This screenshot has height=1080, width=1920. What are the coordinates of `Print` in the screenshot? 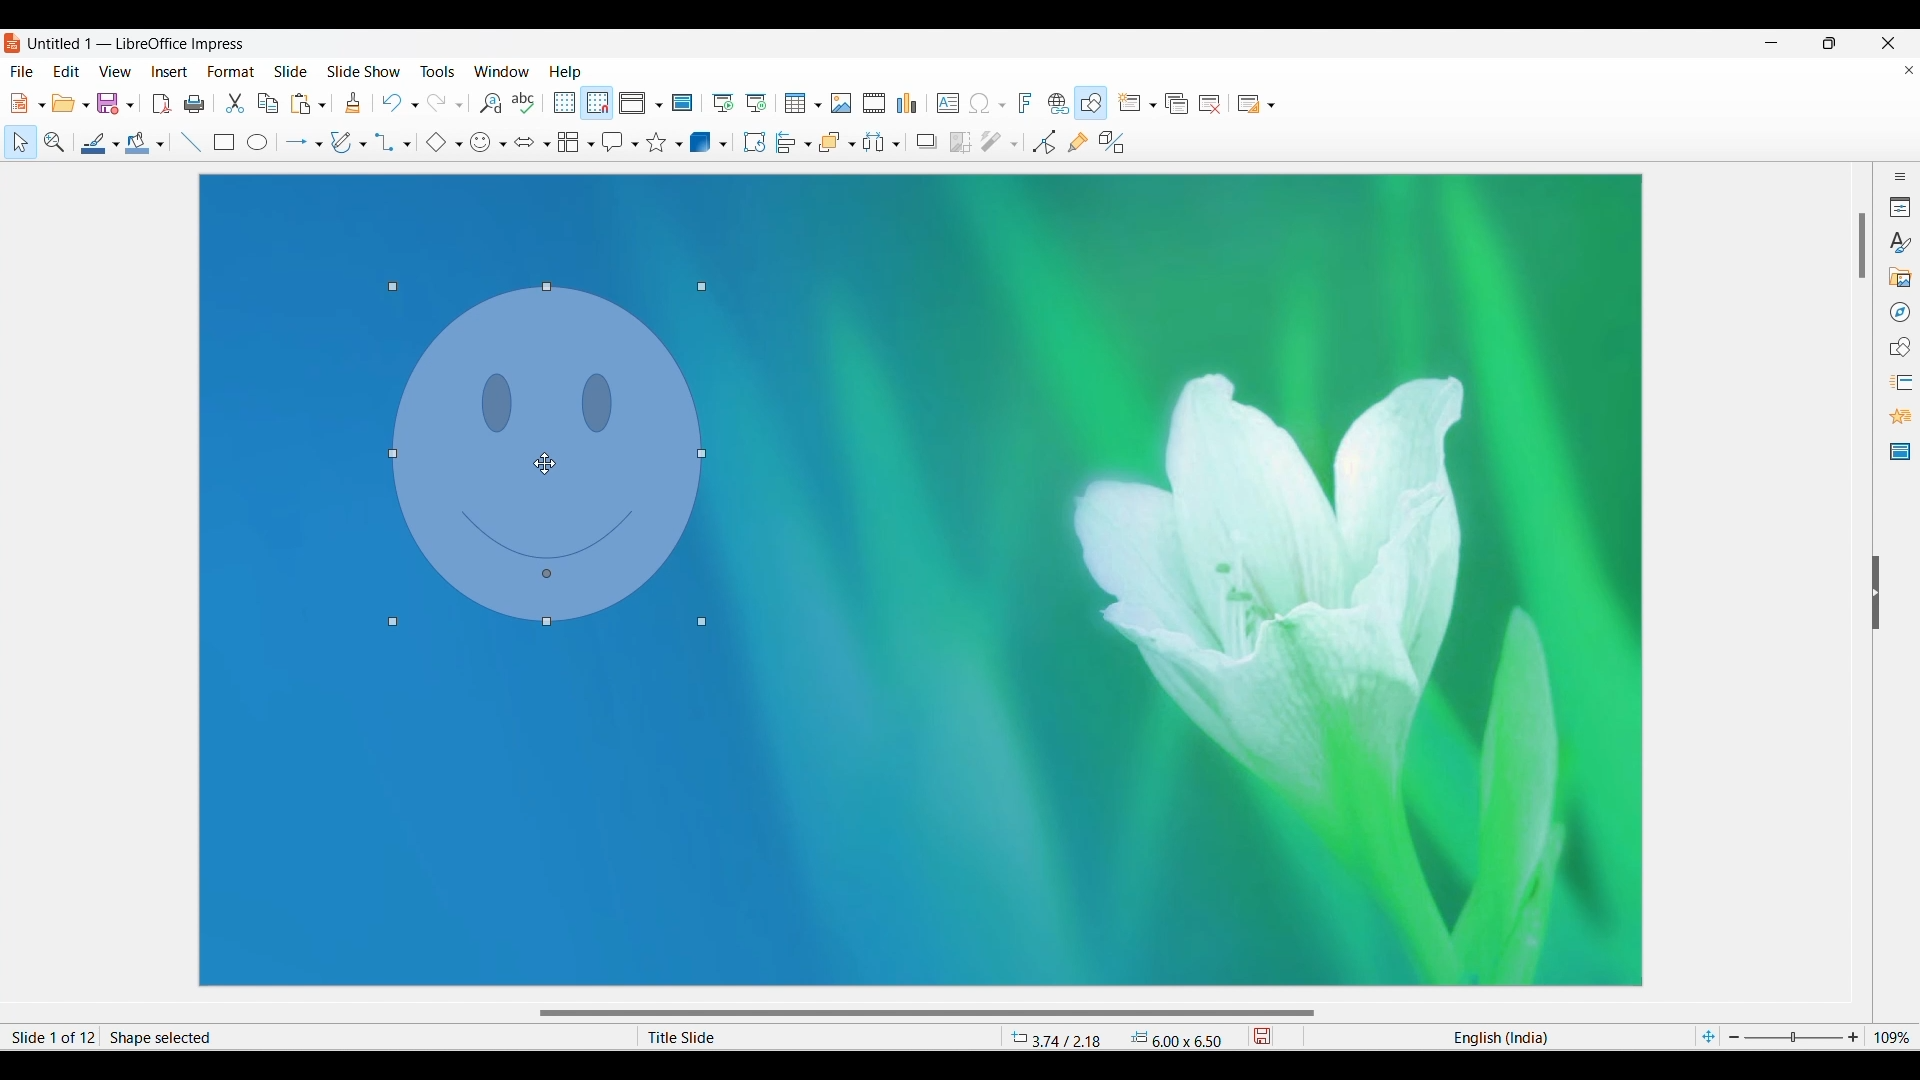 It's located at (194, 104).